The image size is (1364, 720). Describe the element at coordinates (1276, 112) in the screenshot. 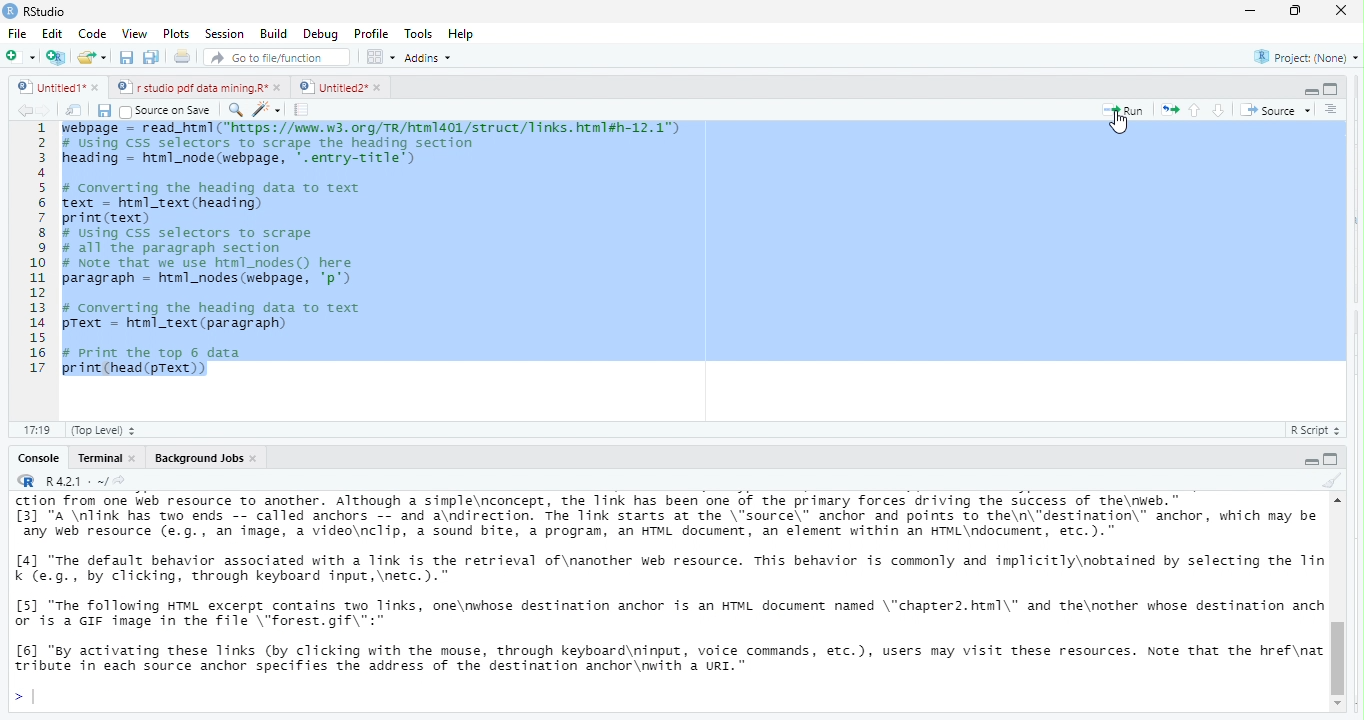

I see ` Source ` at that location.